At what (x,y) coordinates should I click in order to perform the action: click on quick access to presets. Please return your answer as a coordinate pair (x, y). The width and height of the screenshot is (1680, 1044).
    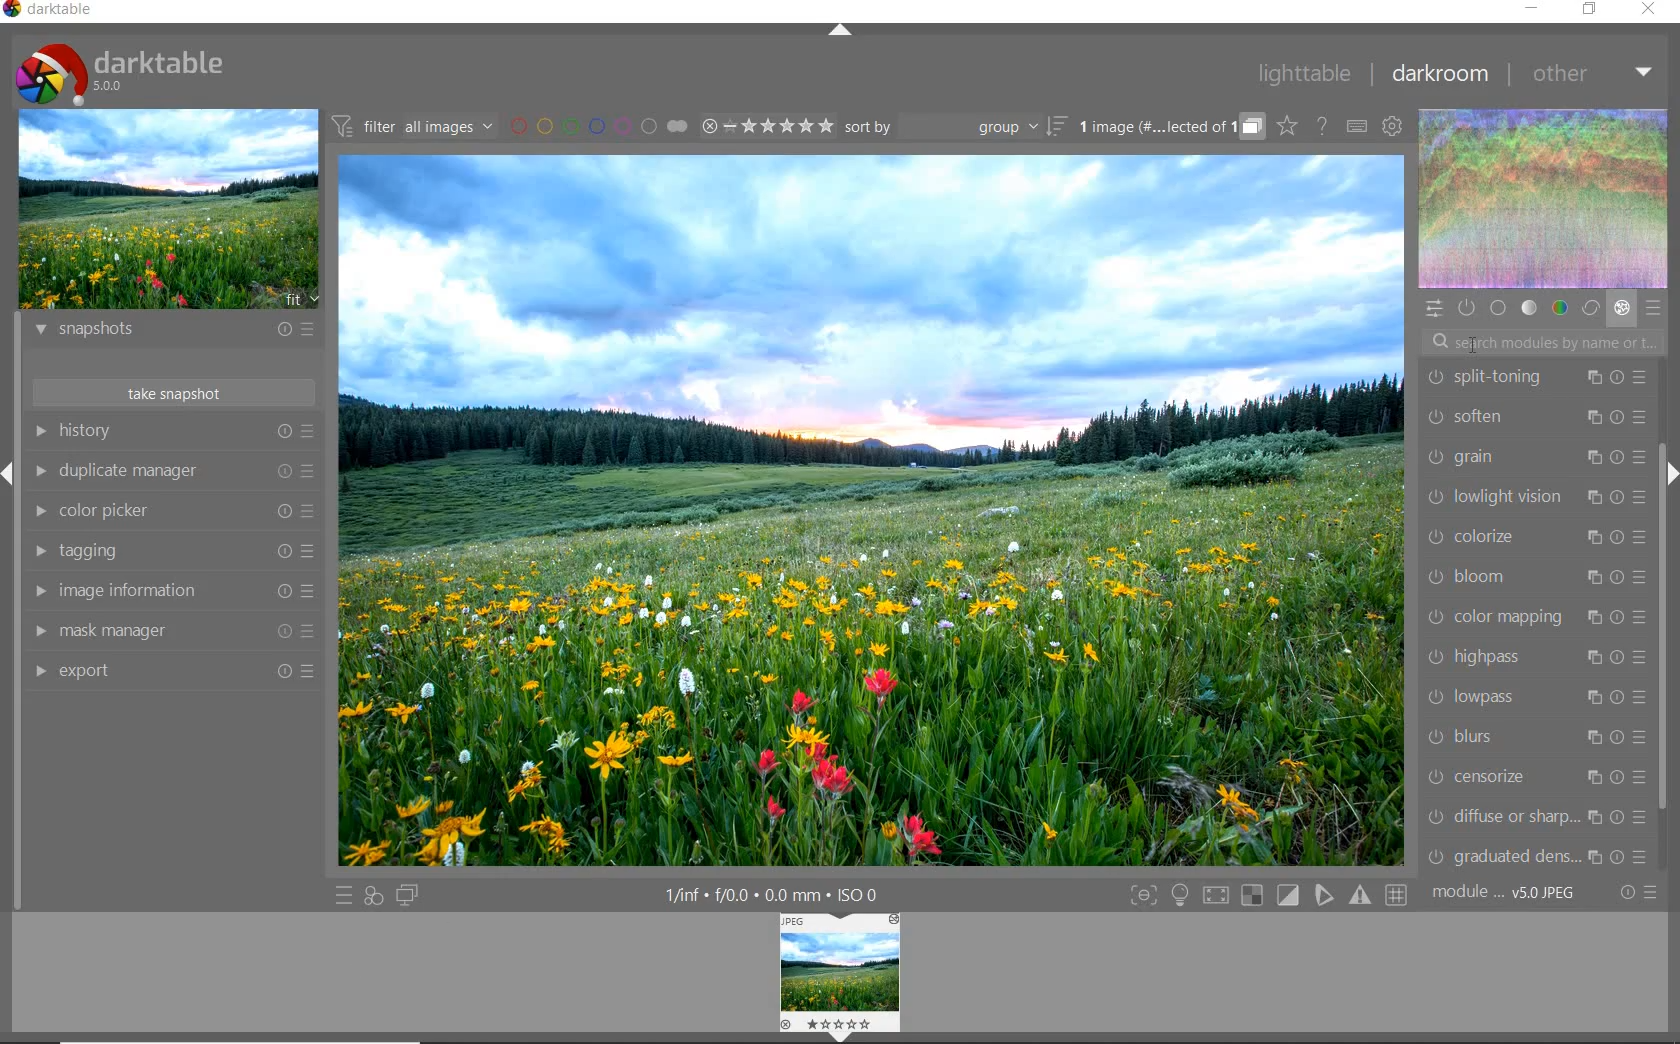
    Looking at the image, I should click on (345, 896).